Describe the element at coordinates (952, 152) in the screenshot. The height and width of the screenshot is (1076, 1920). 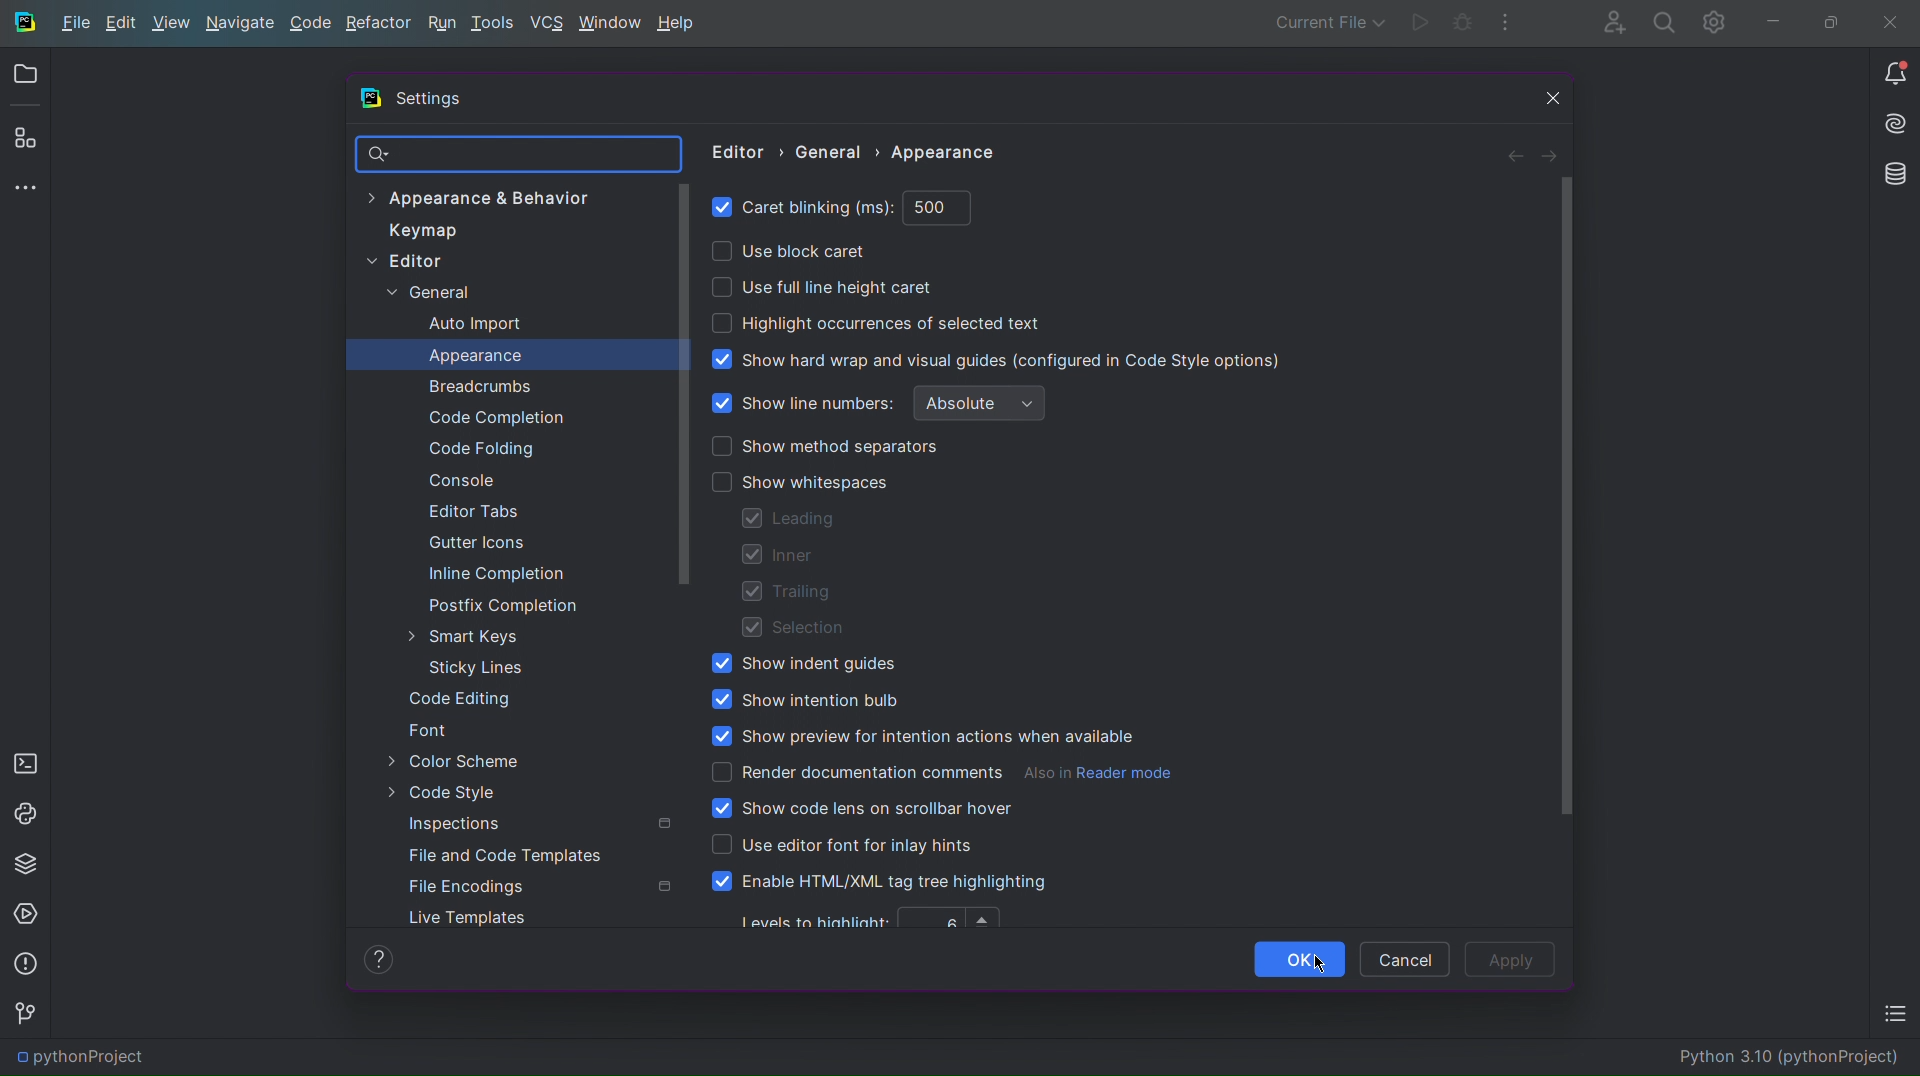
I see `Appearance` at that location.